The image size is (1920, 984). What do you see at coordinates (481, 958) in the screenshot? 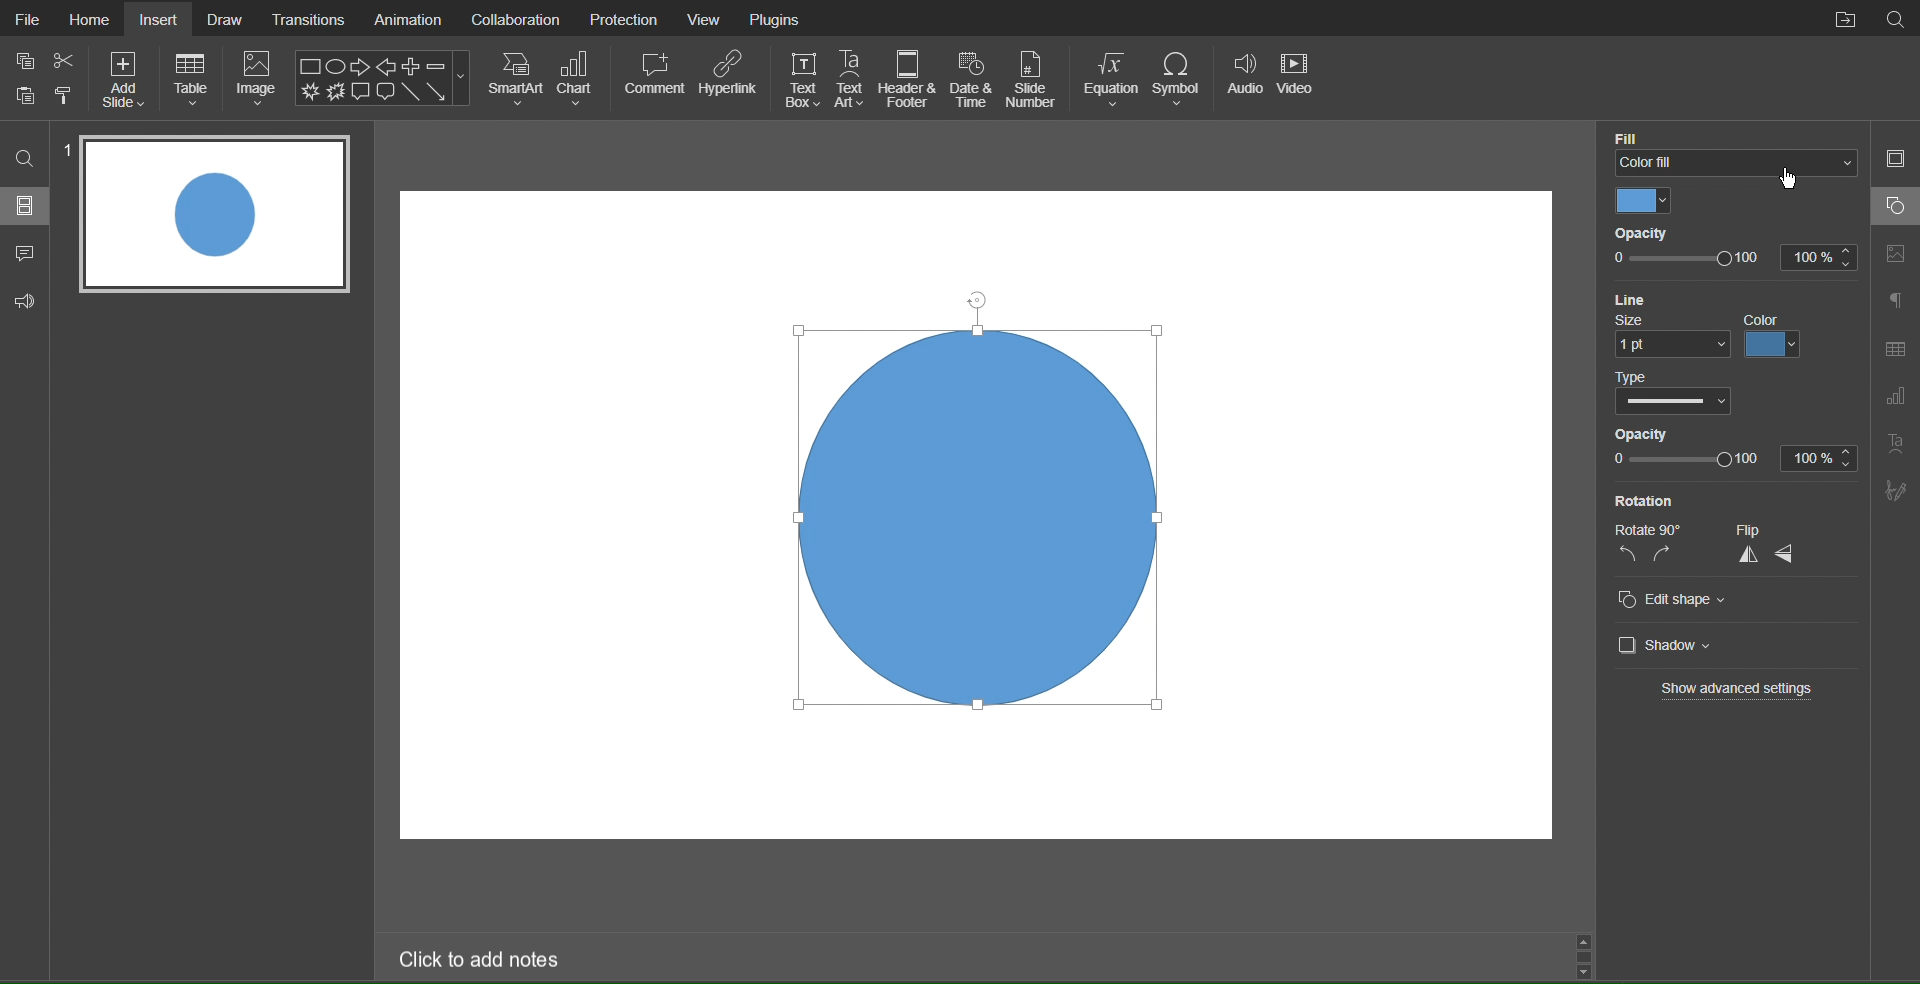
I see `Click to add notes` at bounding box center [481, 958].